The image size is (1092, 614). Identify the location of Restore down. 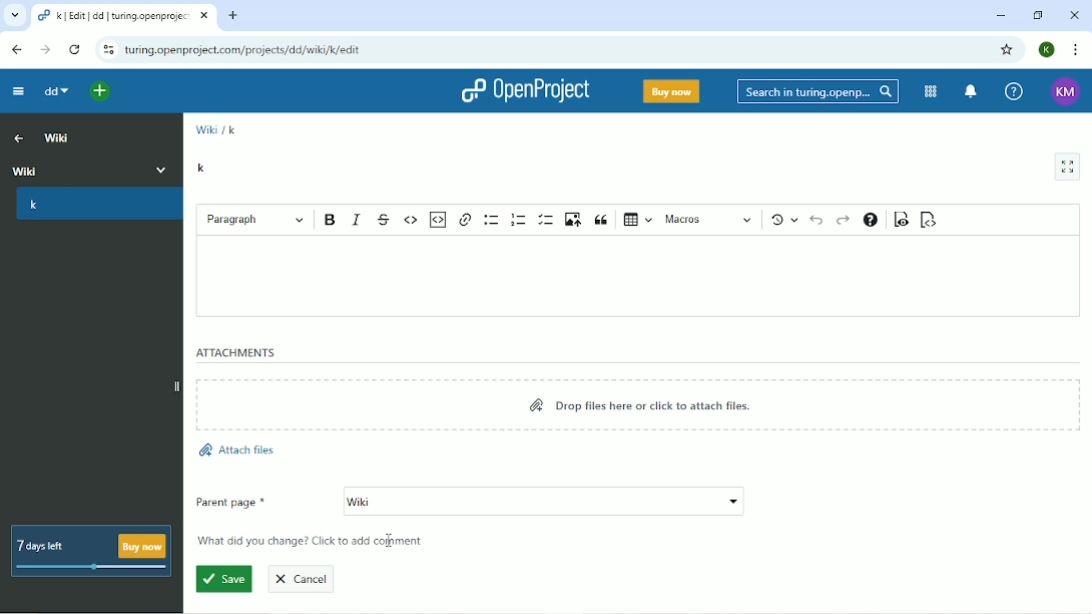
(1037, 15).